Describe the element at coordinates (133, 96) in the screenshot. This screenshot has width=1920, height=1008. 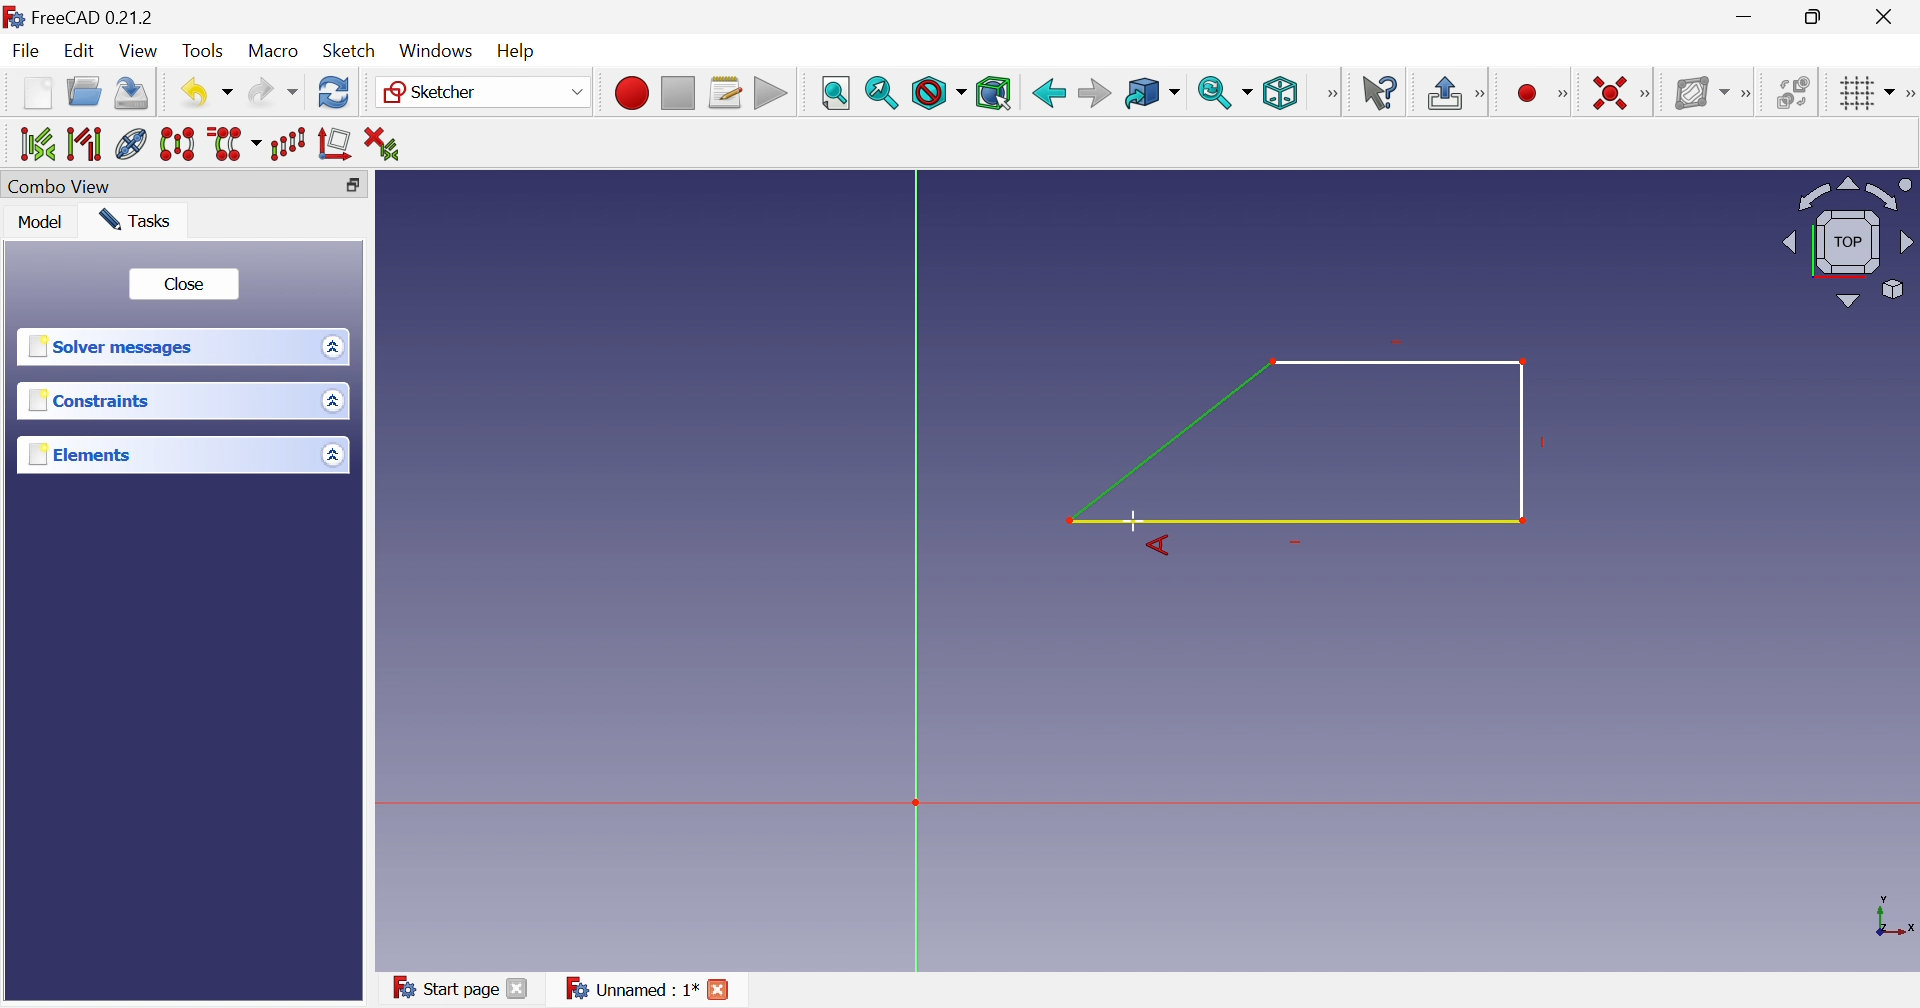
I see `Save` at that location.